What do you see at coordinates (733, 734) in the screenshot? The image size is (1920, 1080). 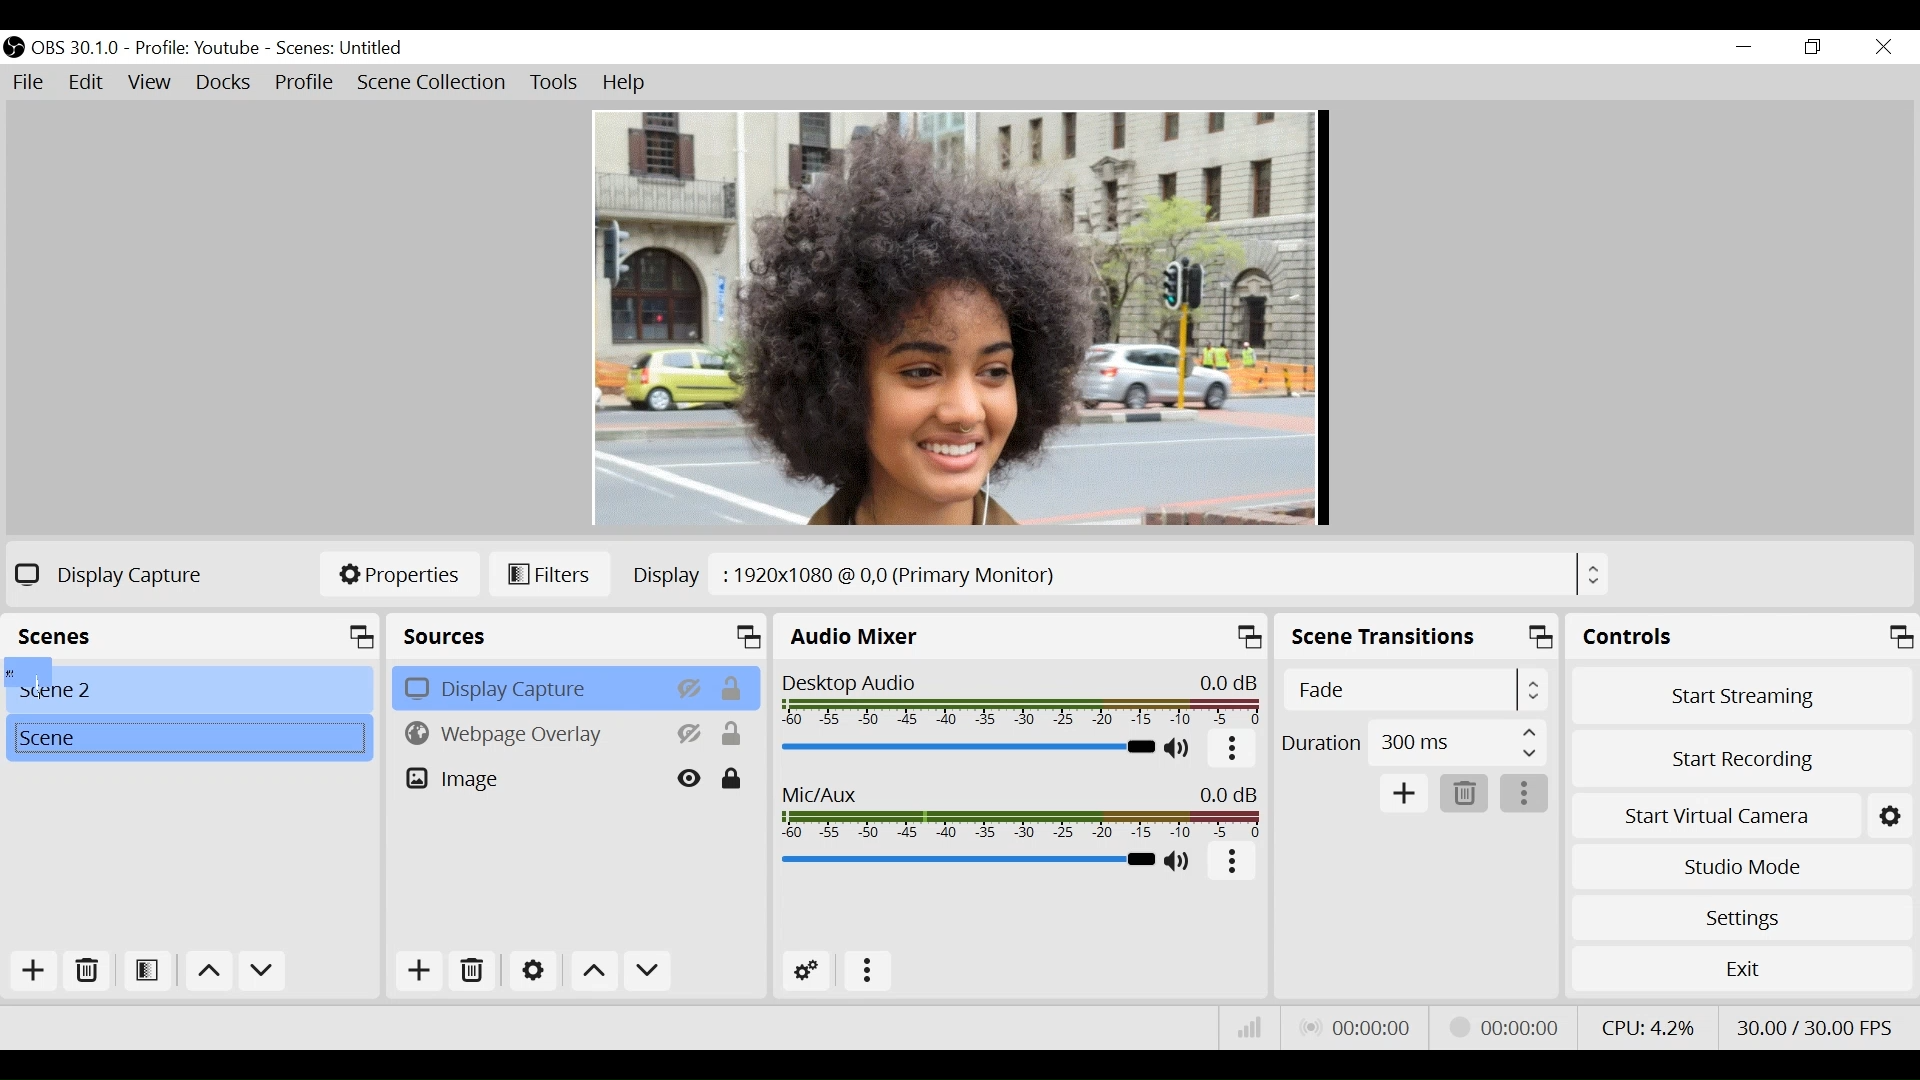 I see `(un)lock` at bounding box center [733, 734].